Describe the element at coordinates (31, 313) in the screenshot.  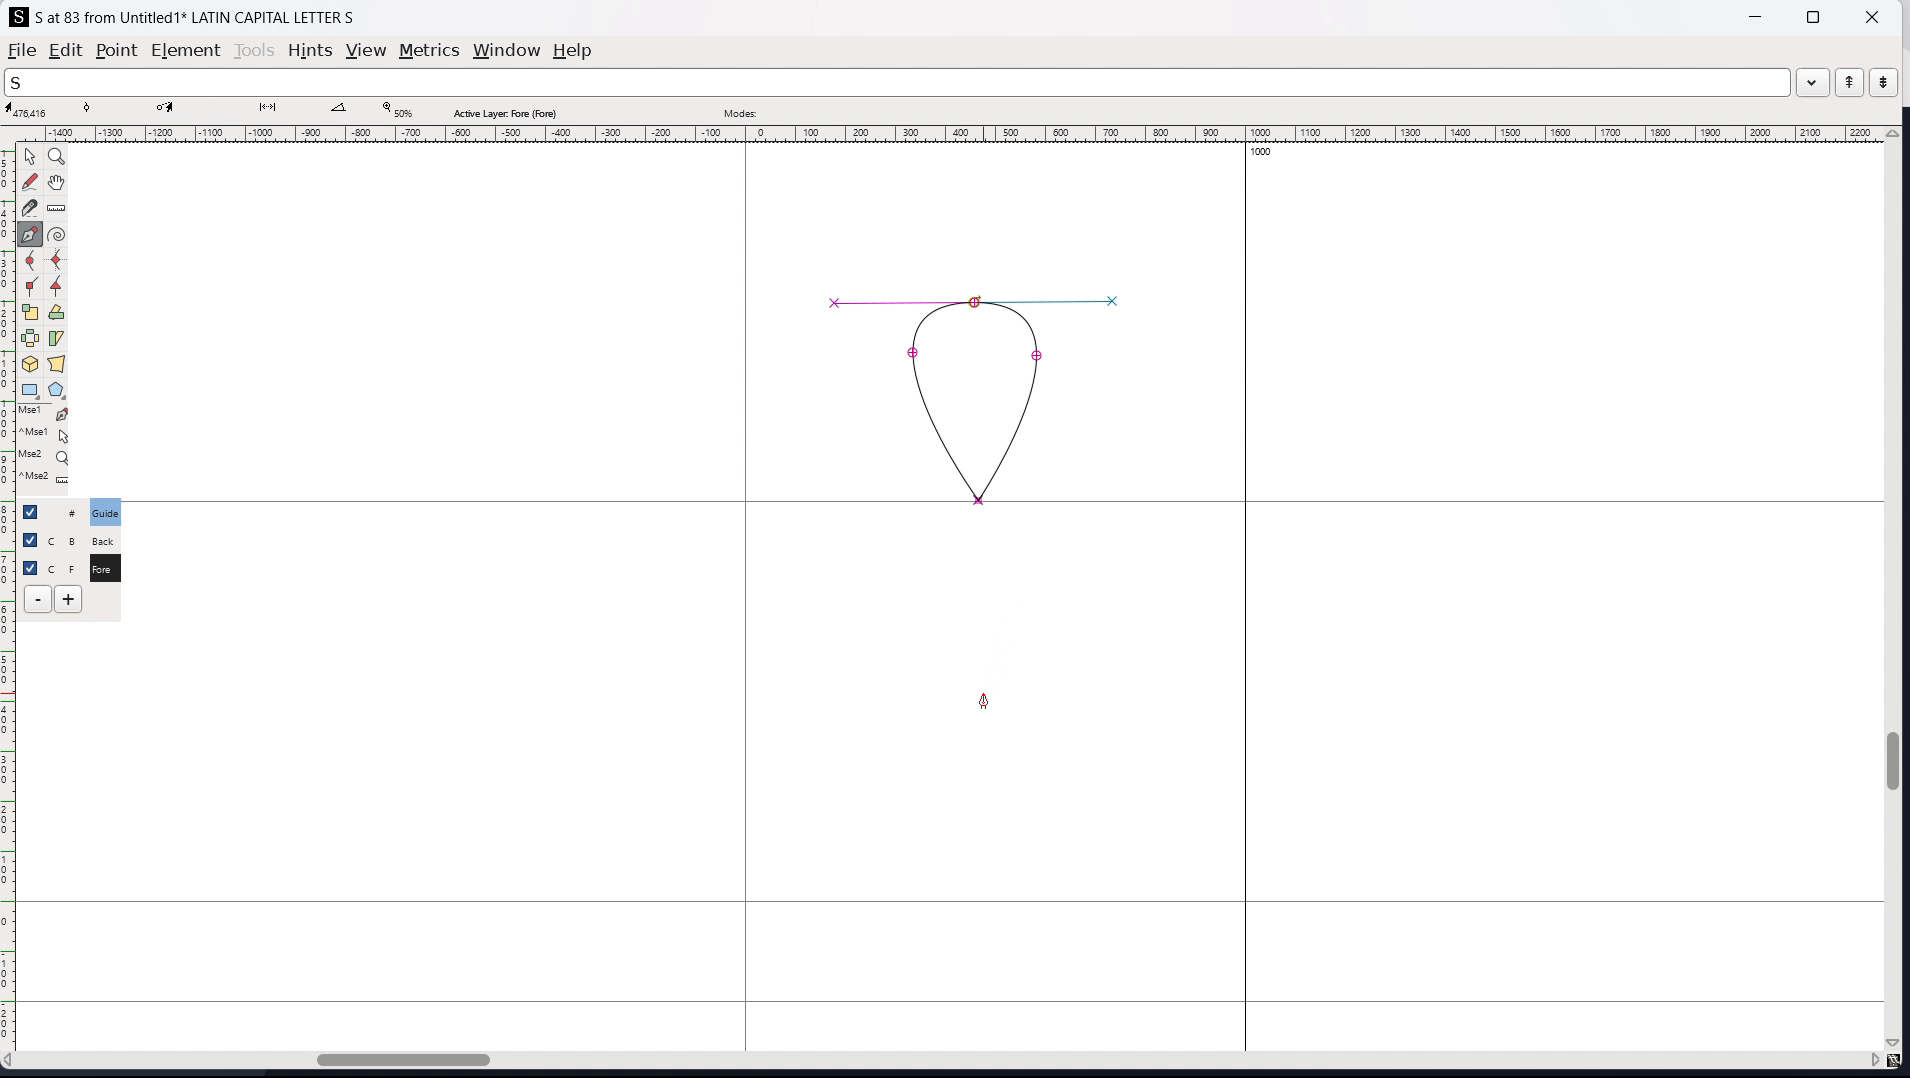
I see `scale the selection` at that location.